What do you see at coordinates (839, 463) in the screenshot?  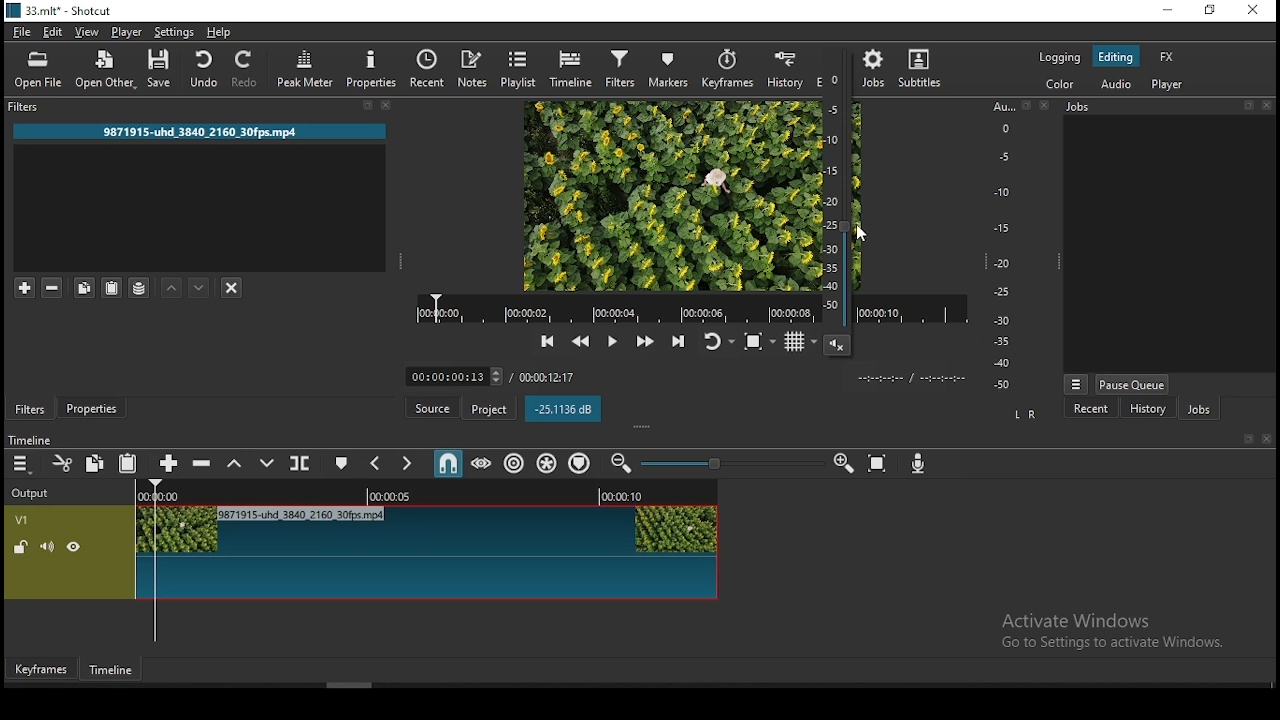 I see `zoom timeline in` at bounding box center [839, 463].